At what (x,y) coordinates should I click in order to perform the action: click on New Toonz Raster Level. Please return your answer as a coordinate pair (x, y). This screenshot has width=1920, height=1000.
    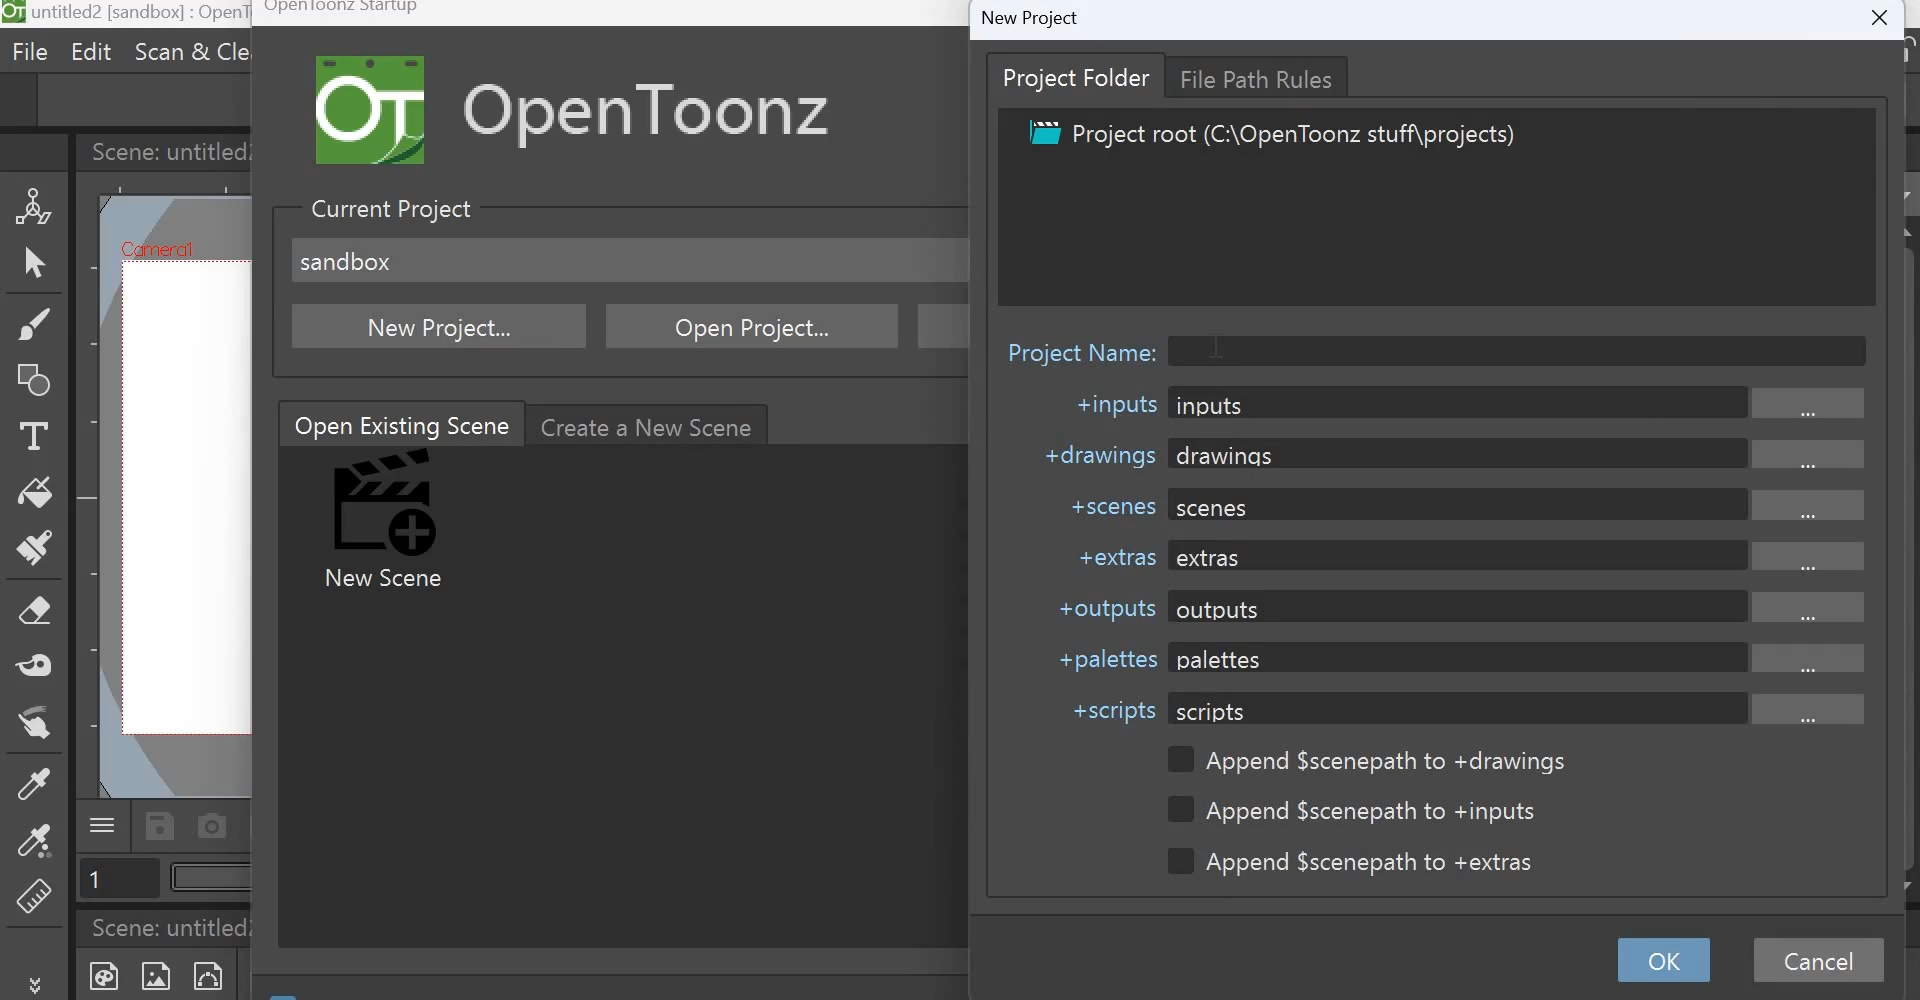
    Looking at the image, I should click on (101, 974).